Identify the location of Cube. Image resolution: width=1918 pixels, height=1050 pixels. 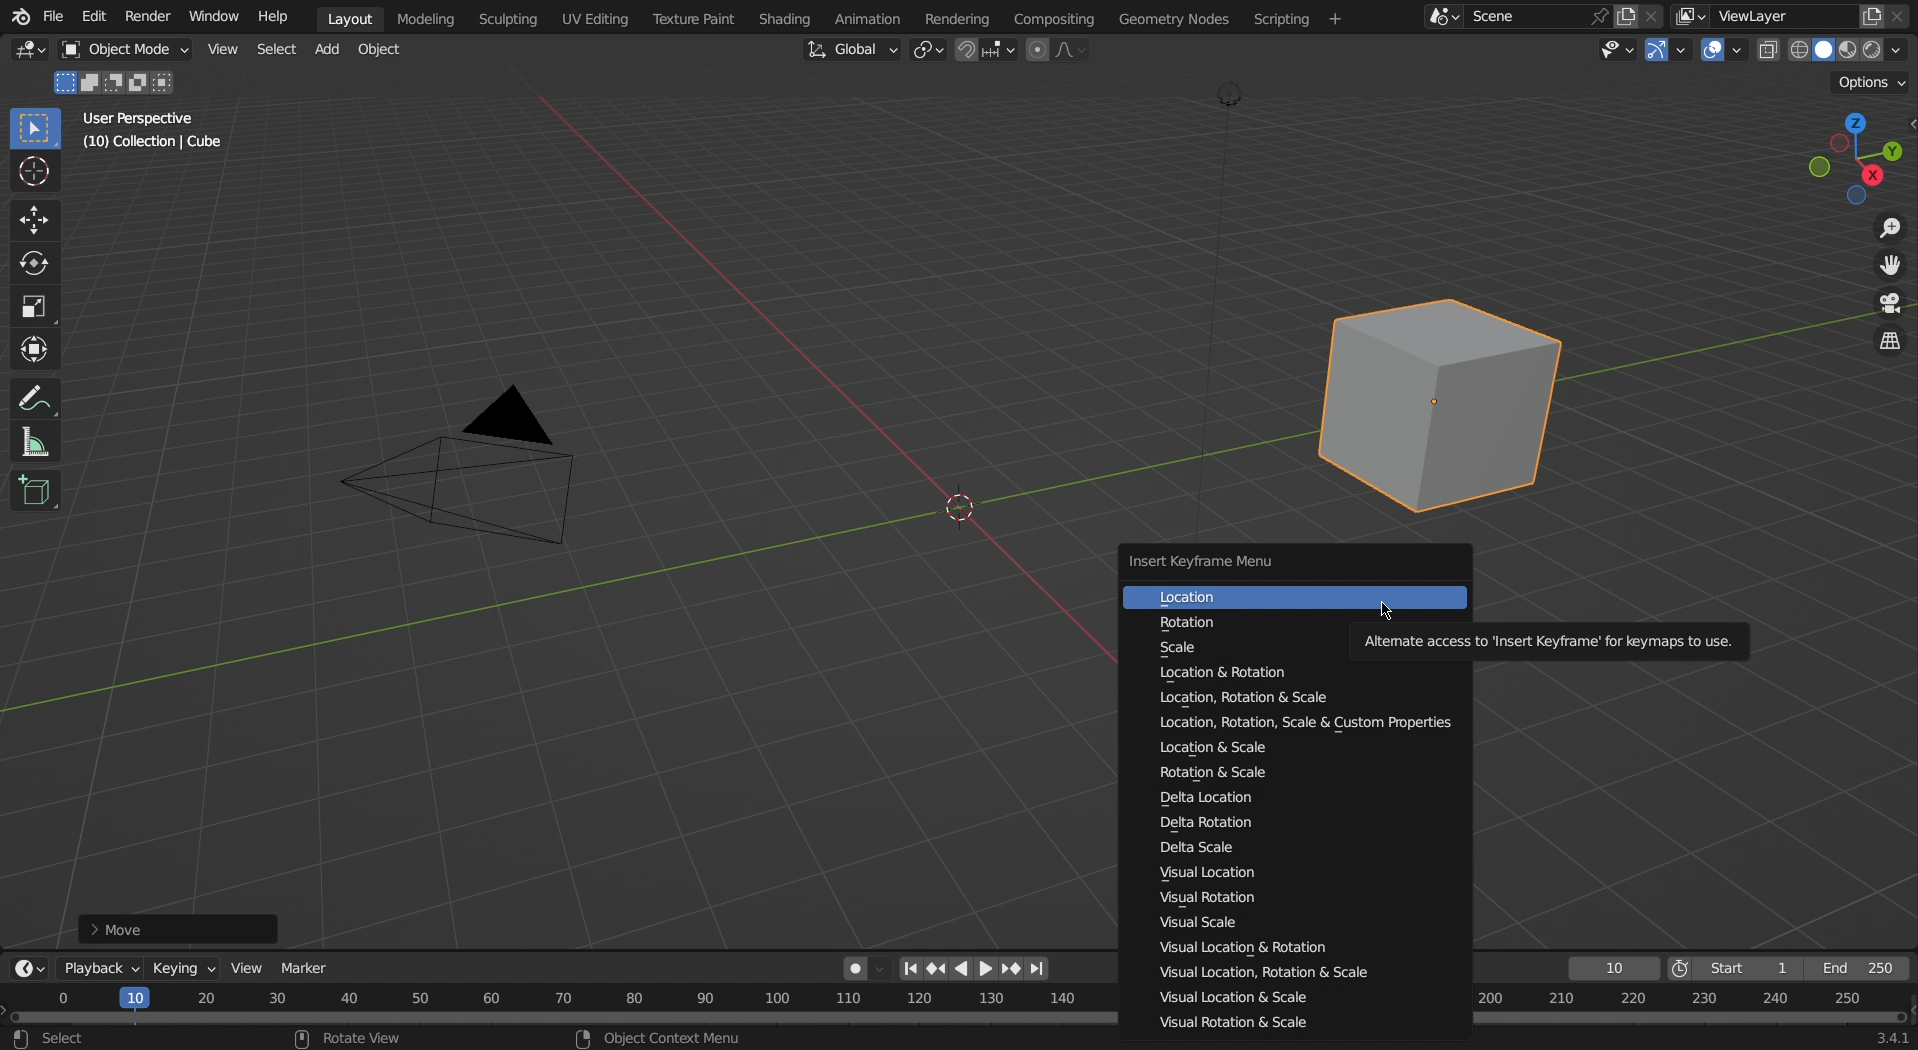
(1439, 398).